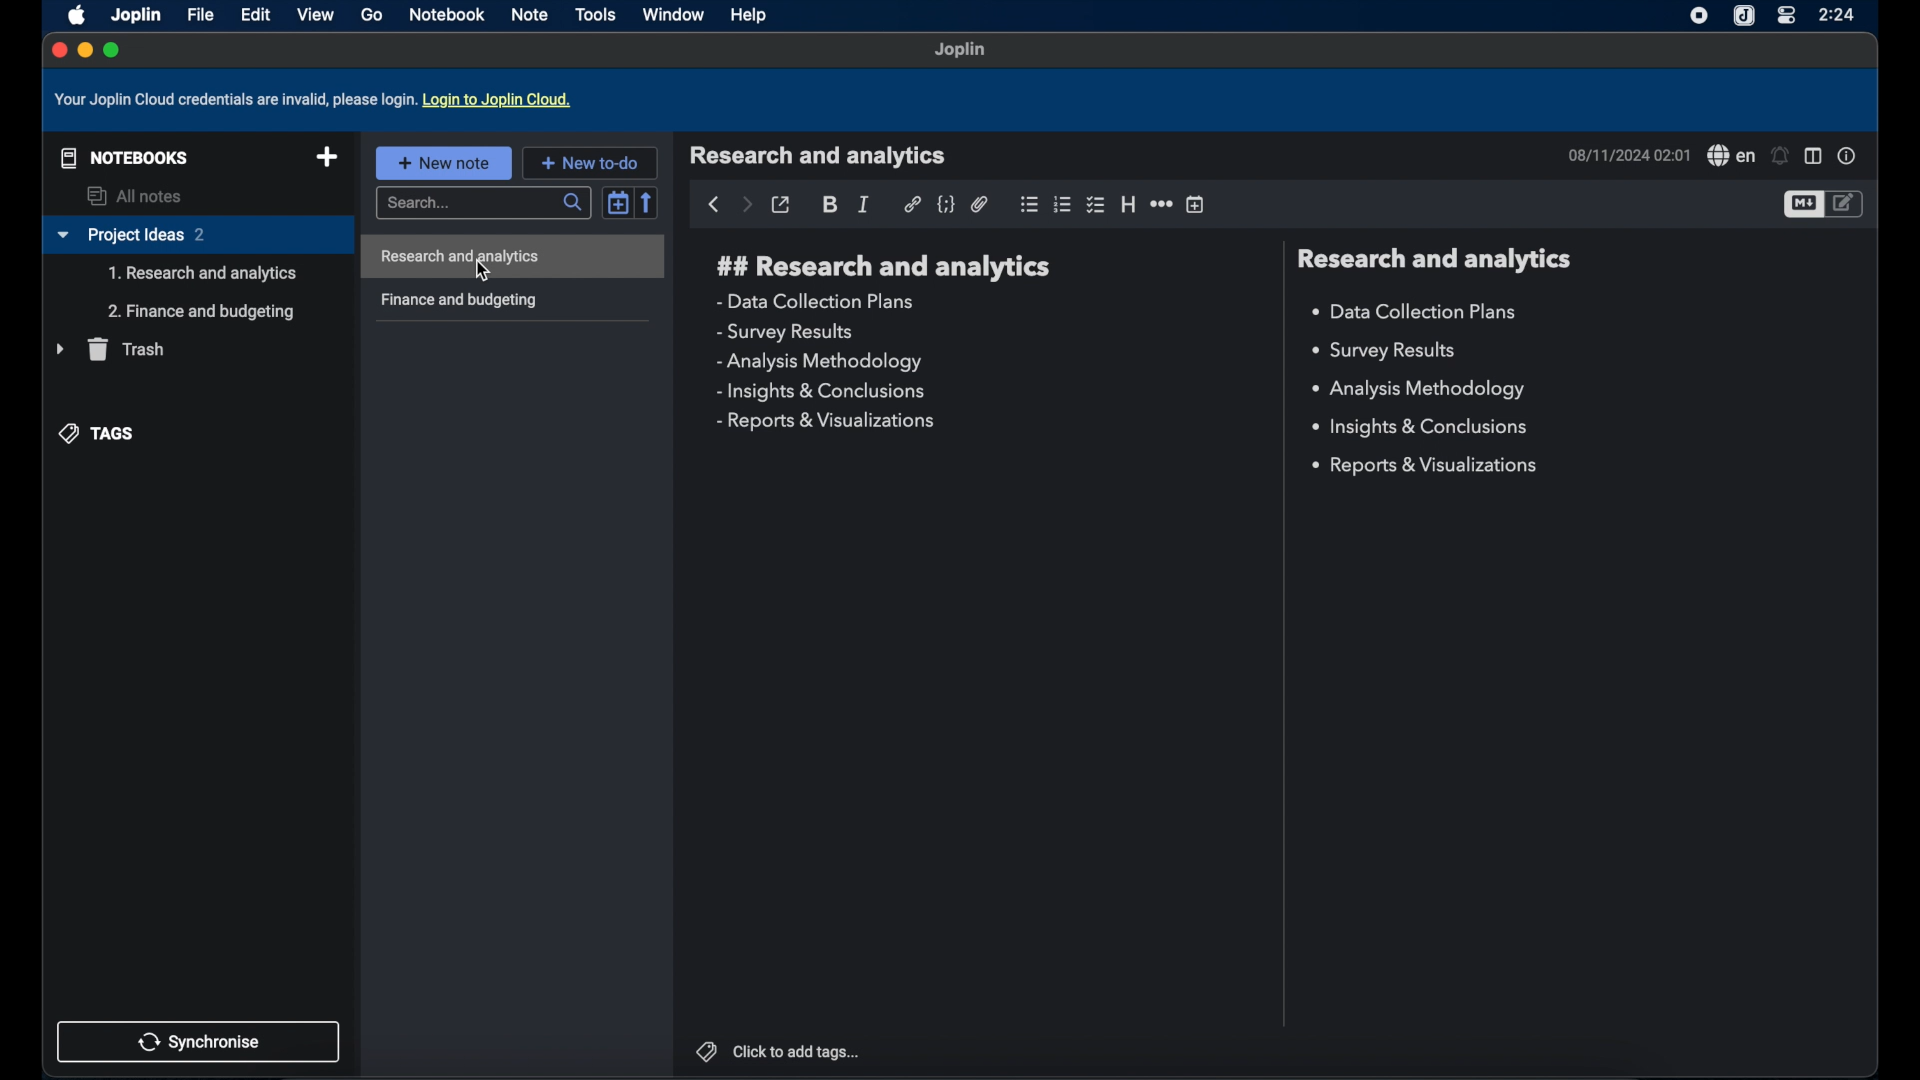  What do you see at coordinates (831, 205) in the screenshot?
I see `bold` at bounding box center [831, 205].